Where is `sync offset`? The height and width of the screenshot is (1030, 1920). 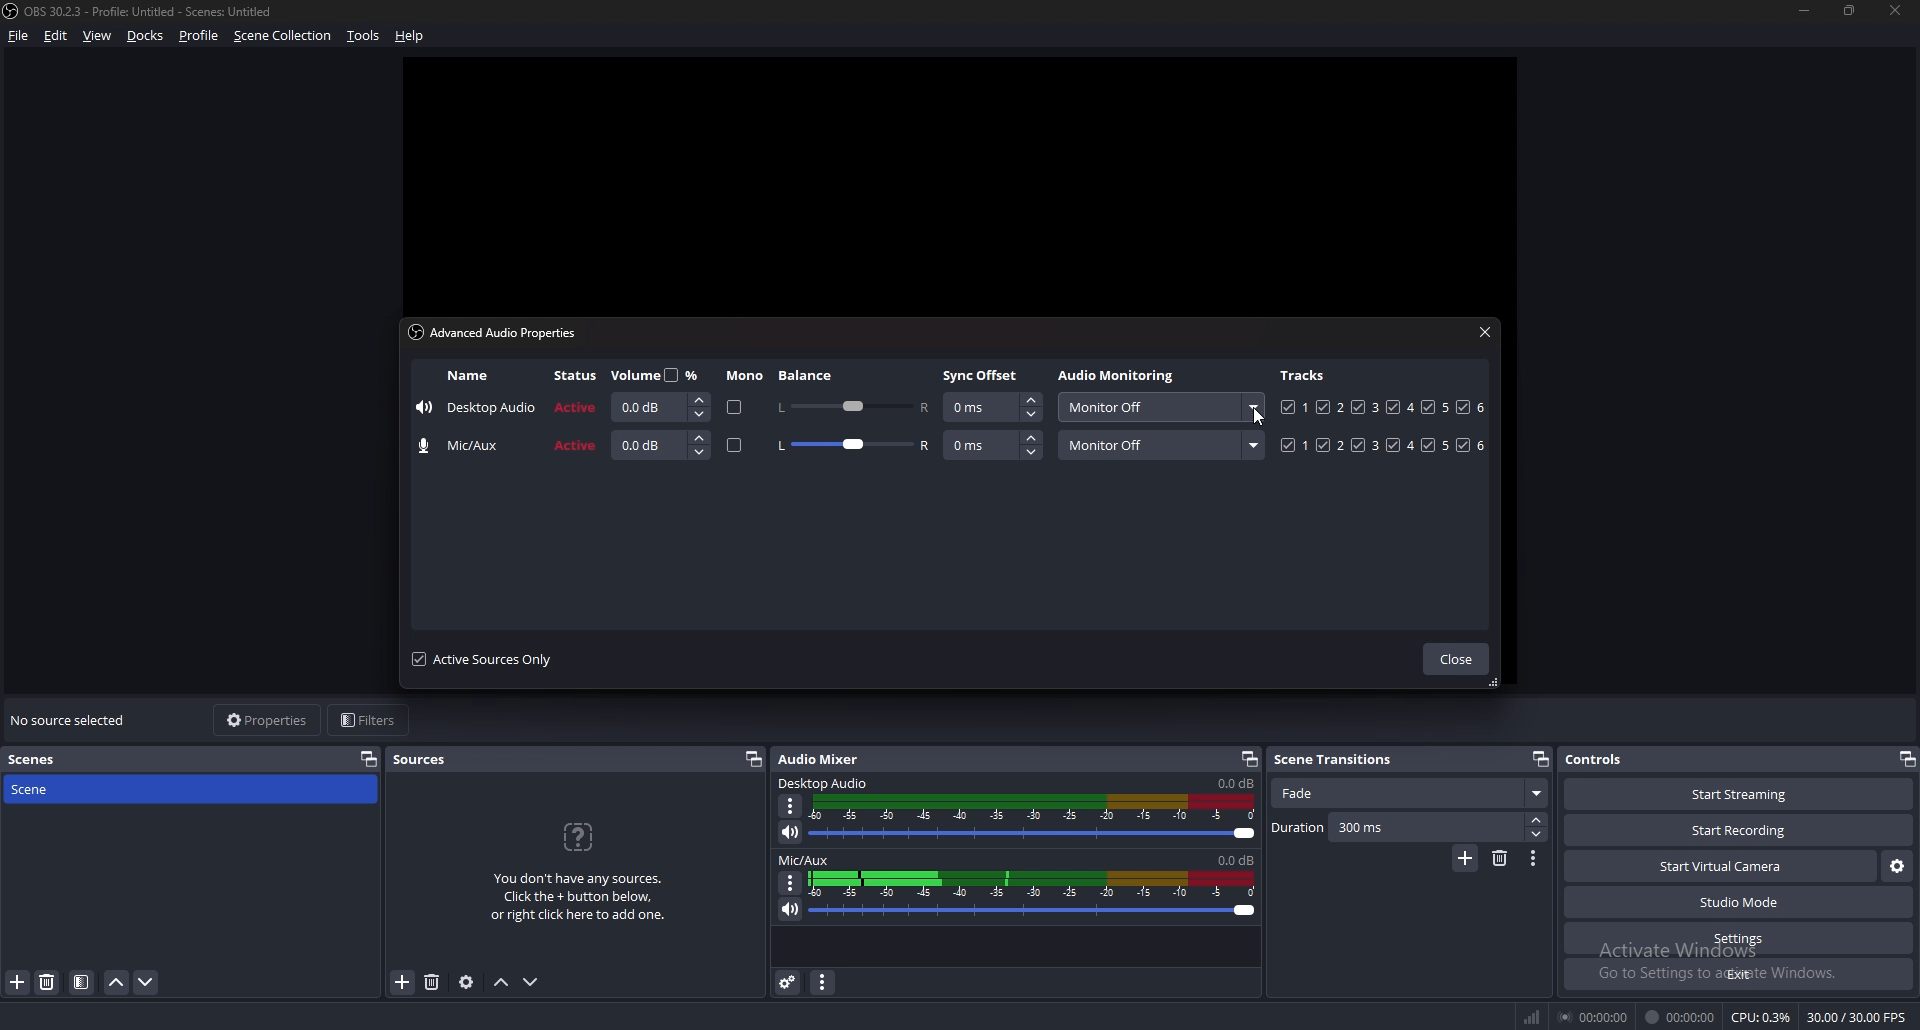
sync offset is located at coordinates (983, 375).